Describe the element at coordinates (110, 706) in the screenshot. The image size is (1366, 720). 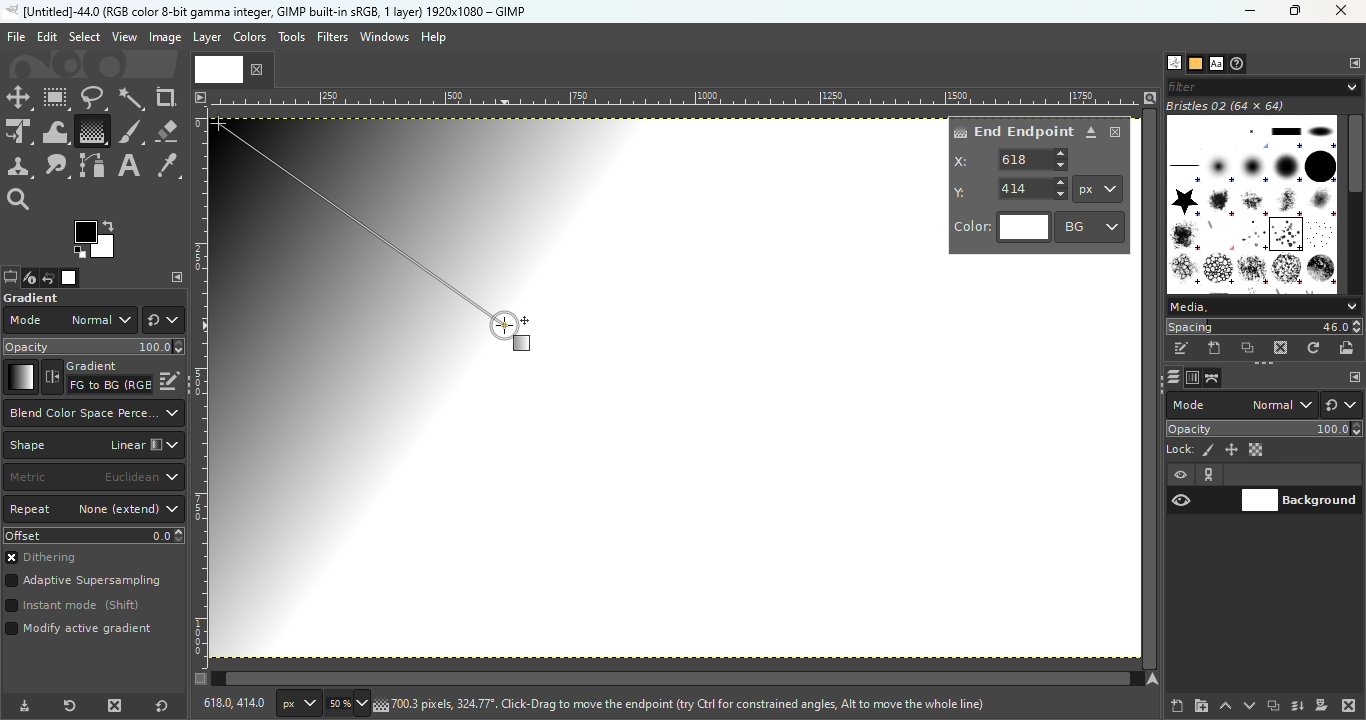
I see `Delete tool preset` at that location.